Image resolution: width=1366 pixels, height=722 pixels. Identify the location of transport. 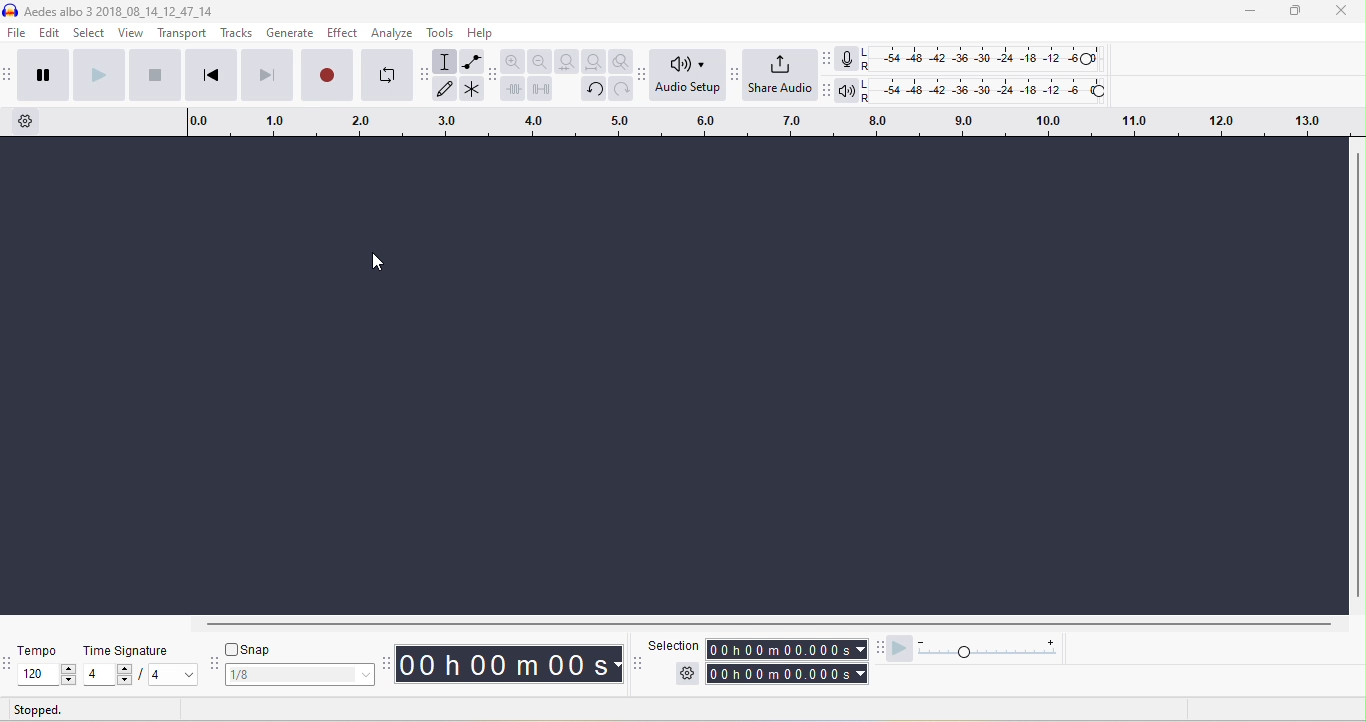
(183, 34).